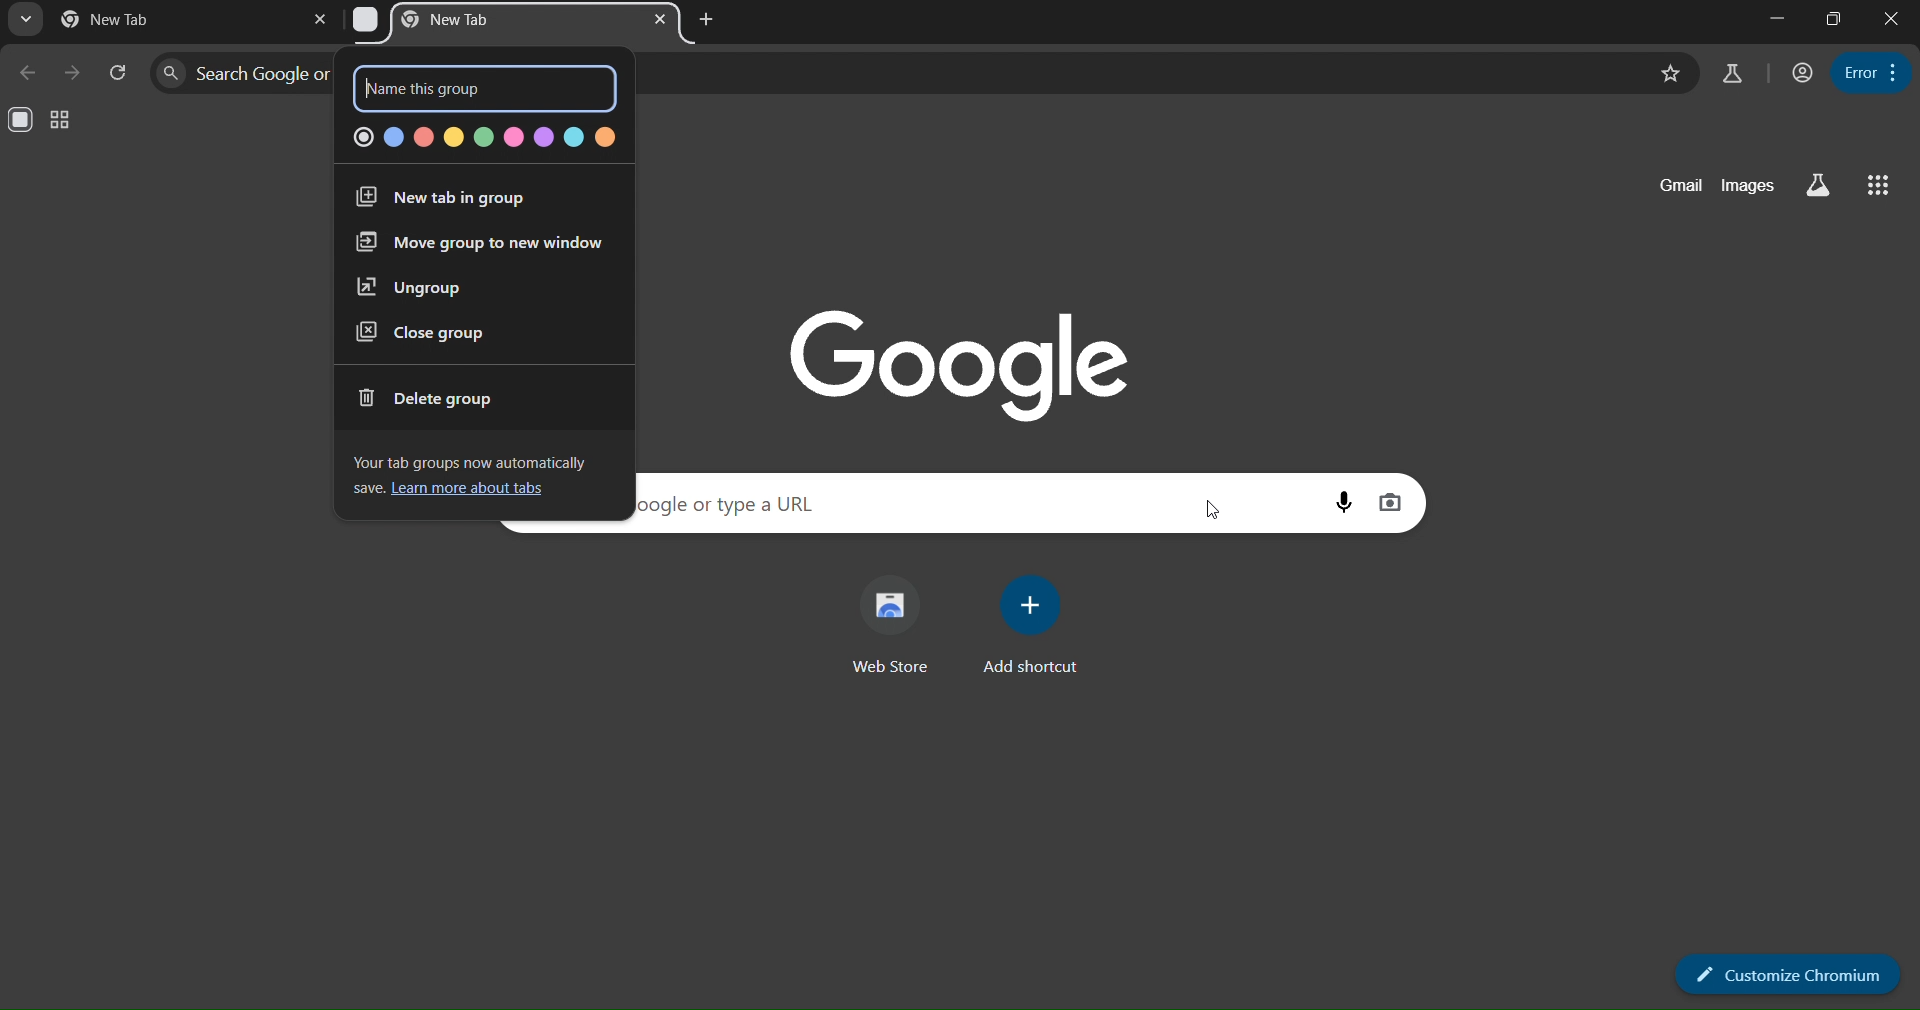 The image size is (1920, 1010). Describe the element at coordinates (430, 400) in the screenshot. I see `delete group` at that location.